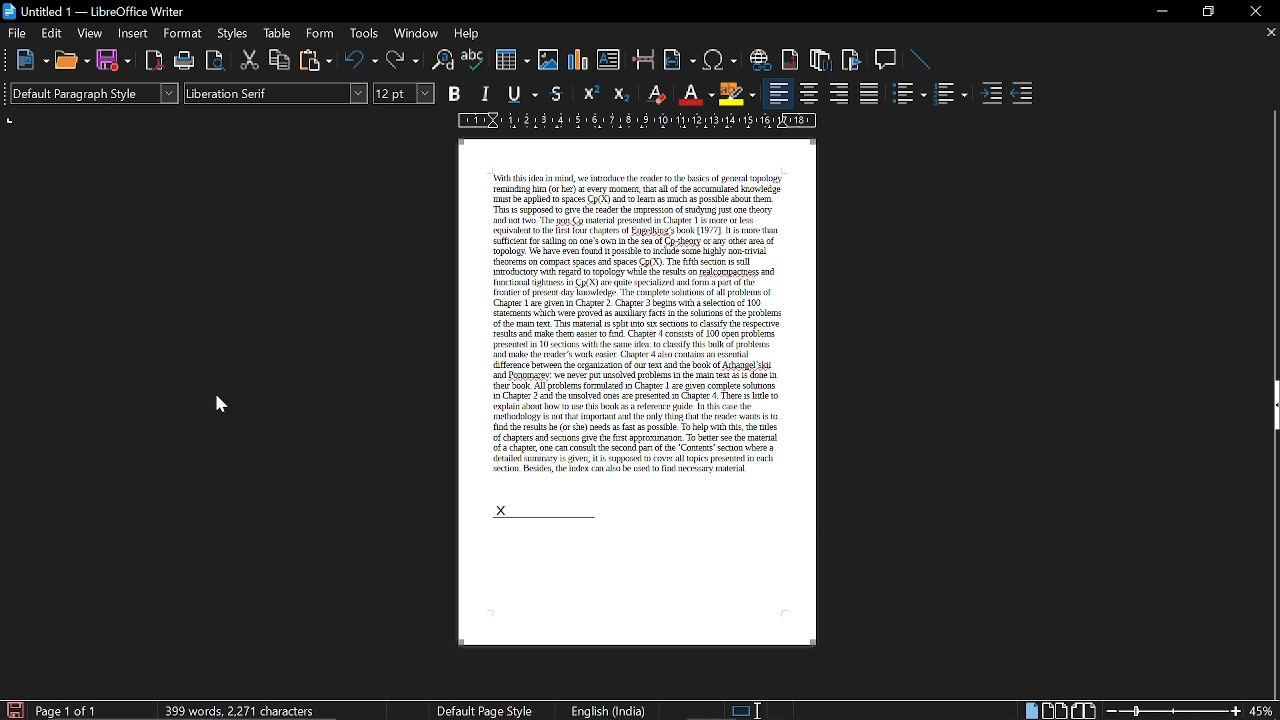  I want to click on insert chart, so click(579, 60).